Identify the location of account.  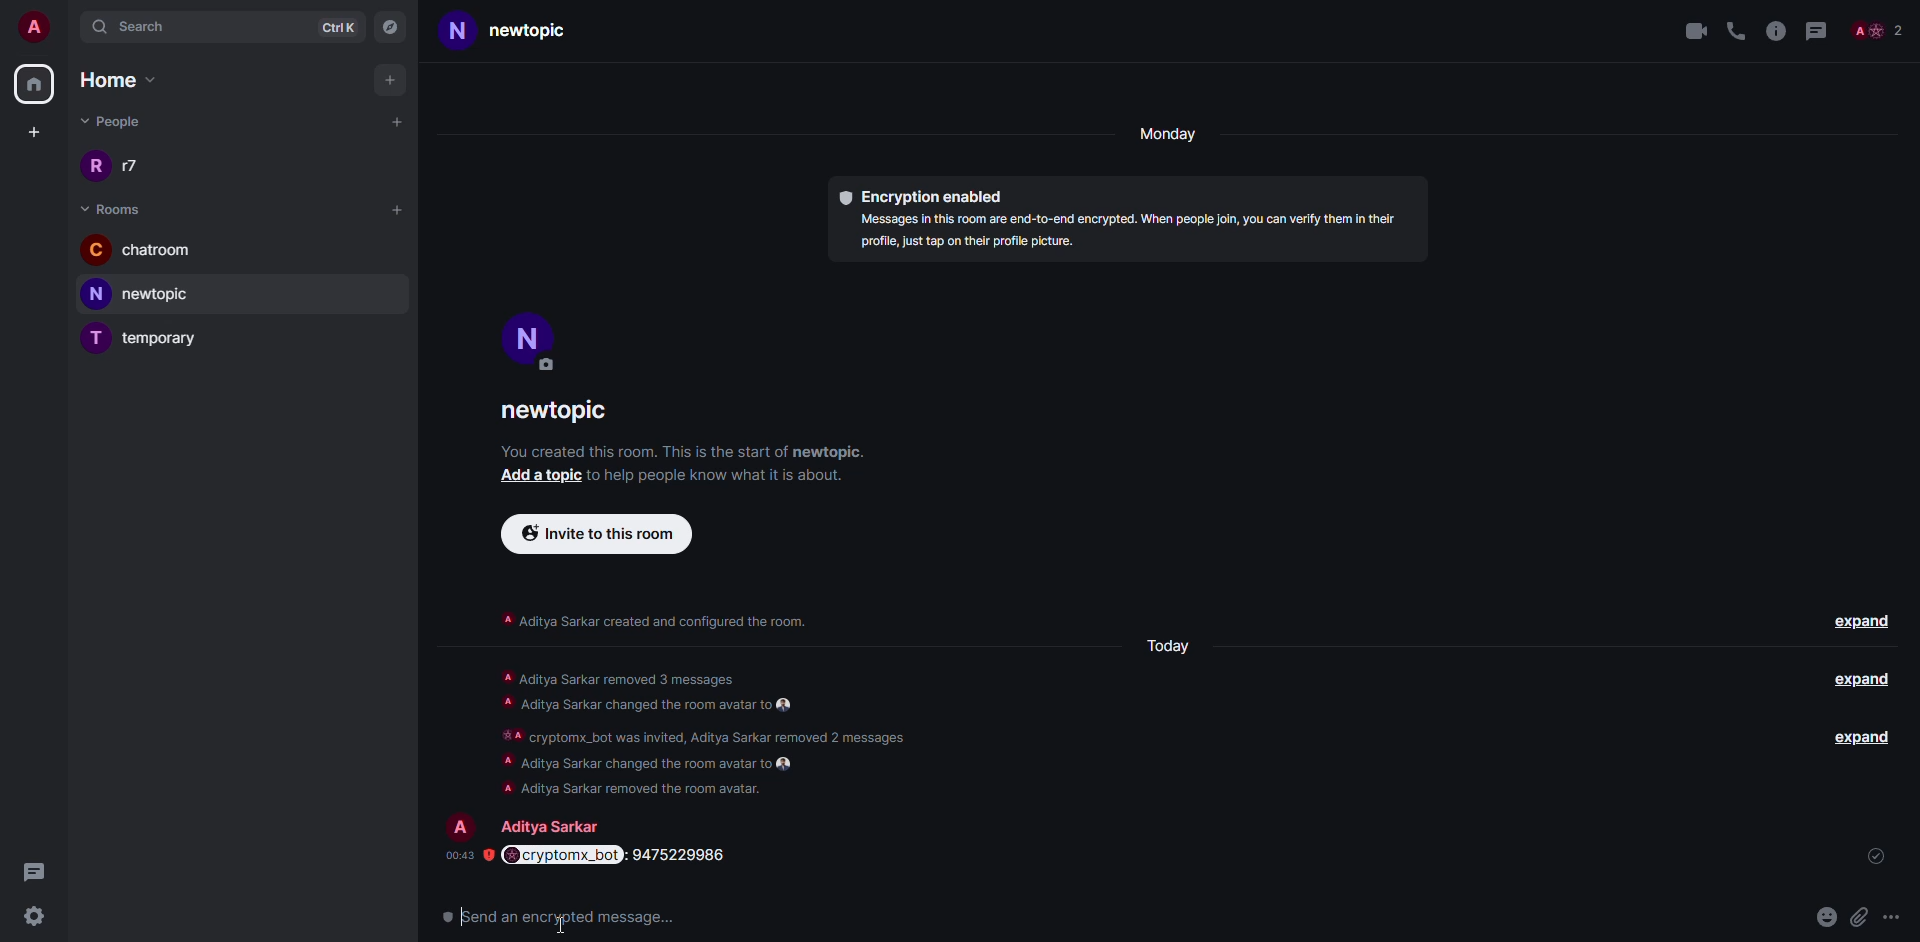
(36, 24).